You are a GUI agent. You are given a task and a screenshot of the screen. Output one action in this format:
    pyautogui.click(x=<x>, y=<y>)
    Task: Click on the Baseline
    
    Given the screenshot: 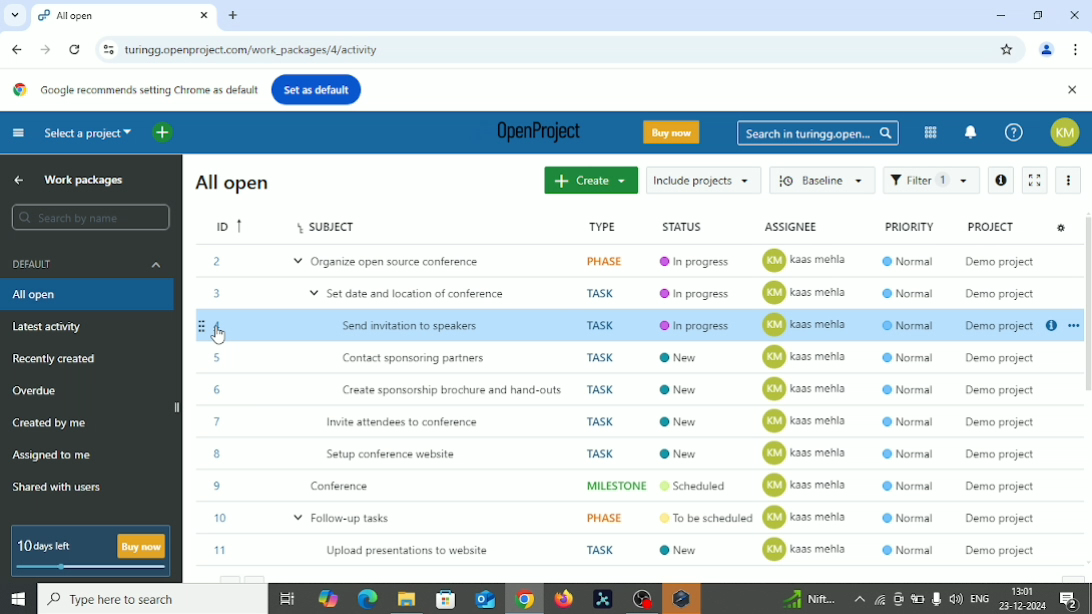 What is the action you would take?
    pyautogui.click(x=823, y=178)
    